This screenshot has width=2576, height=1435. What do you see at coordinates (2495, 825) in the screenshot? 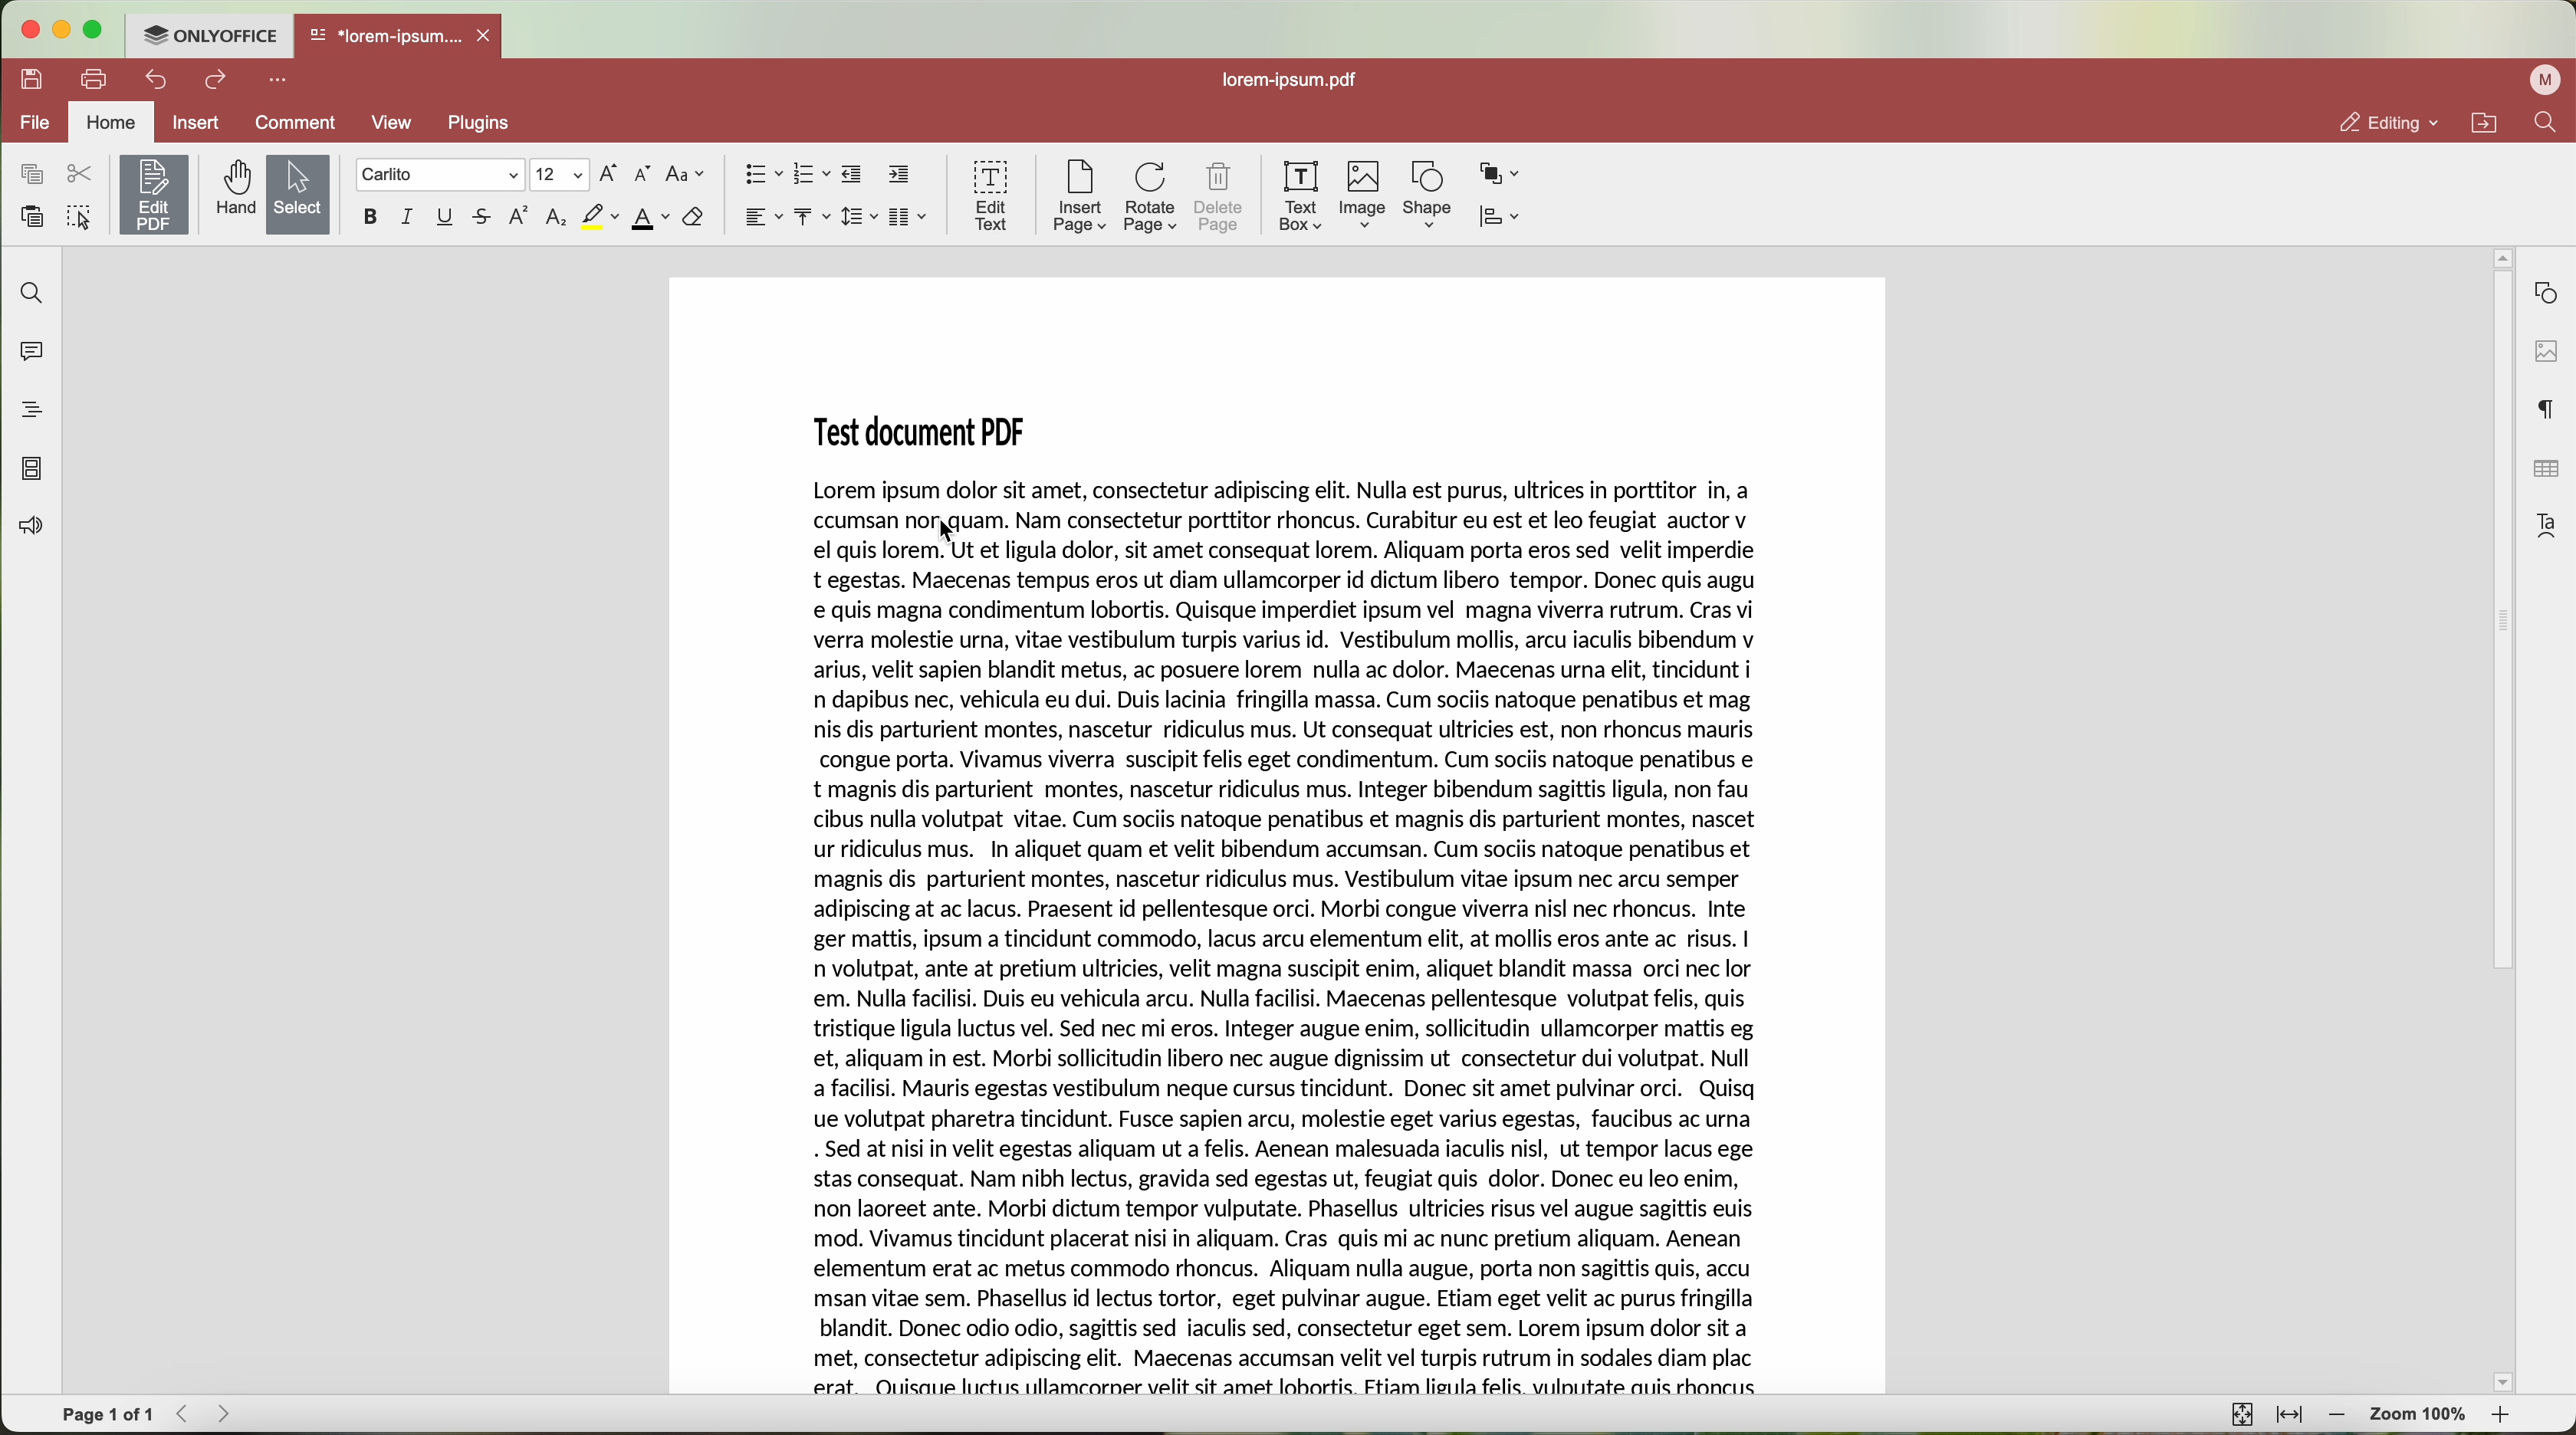
I see `scroll bar` at bounding box center [2495, 825].